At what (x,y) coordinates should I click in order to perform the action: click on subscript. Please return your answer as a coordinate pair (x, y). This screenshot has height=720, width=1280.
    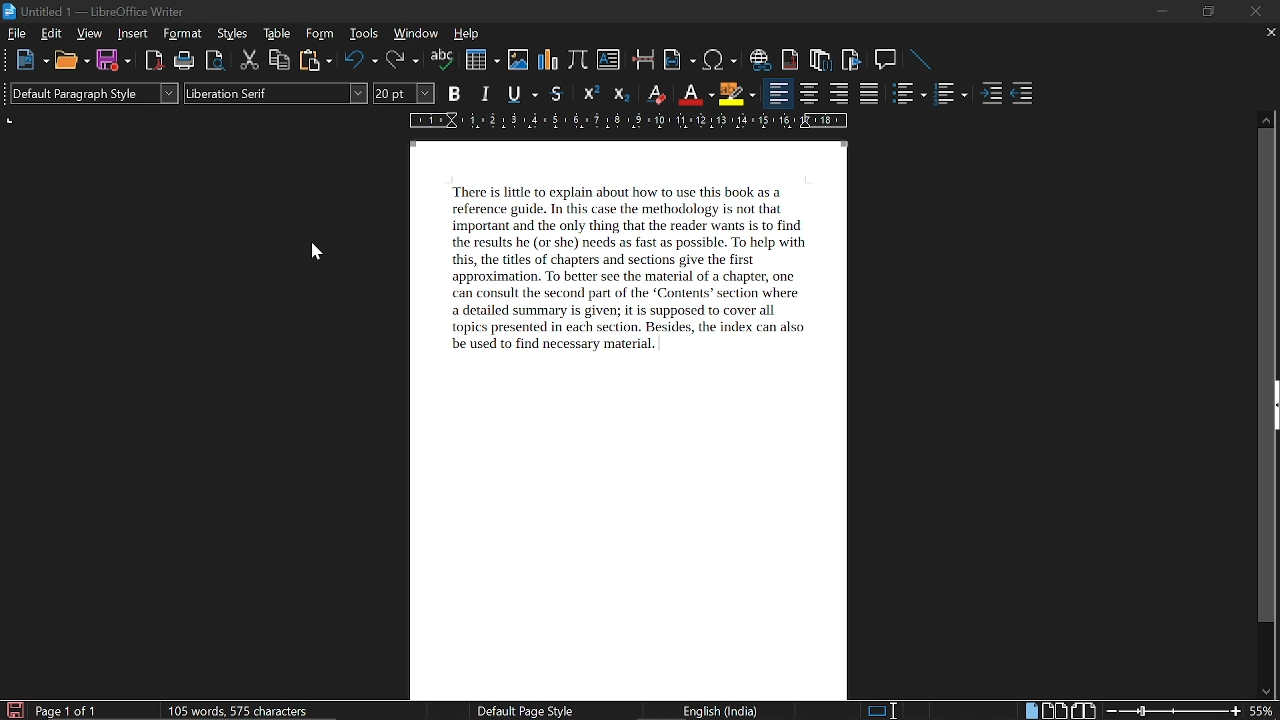
    Looking at the image, I should click on (620, 93).